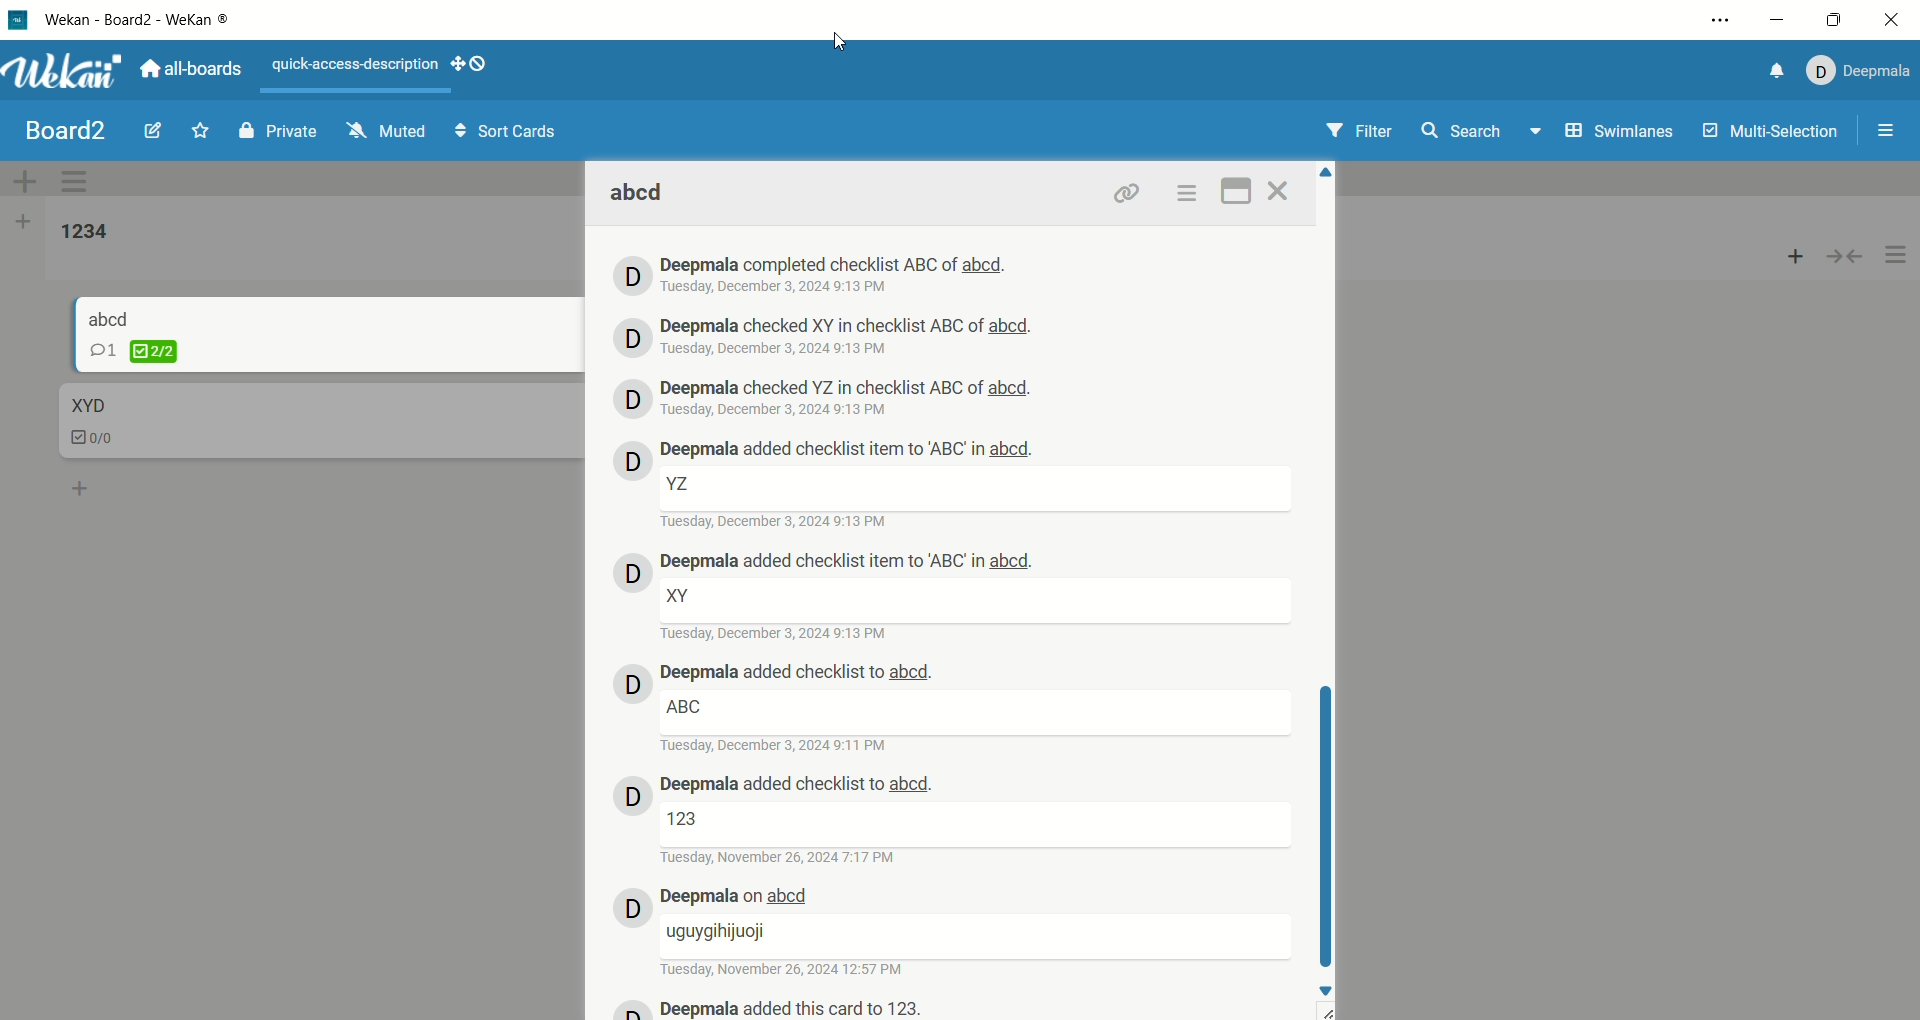 The image size is (1920, 1020). What do you see at coordinates (680, 595) in the screenshot?
I see `text` at bounding box center [680, 595].